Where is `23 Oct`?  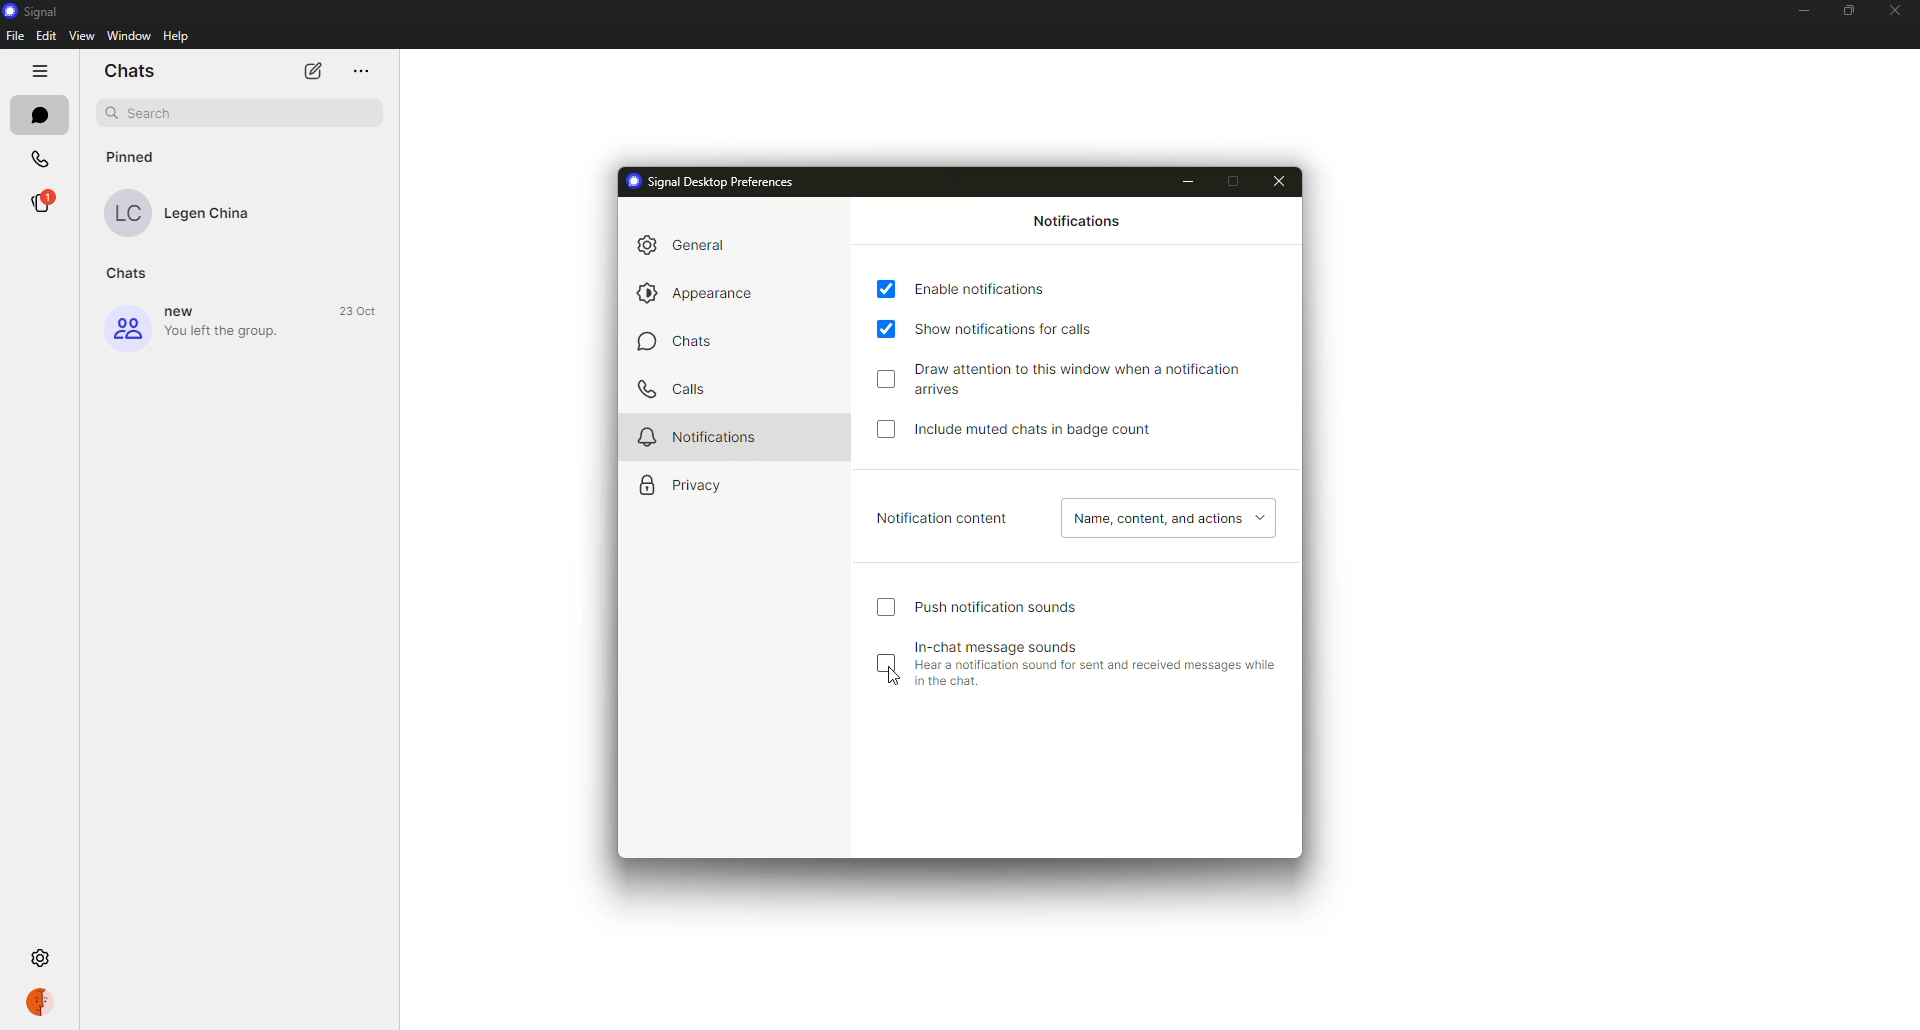
23 Oct is located at coordinates (356, 311).